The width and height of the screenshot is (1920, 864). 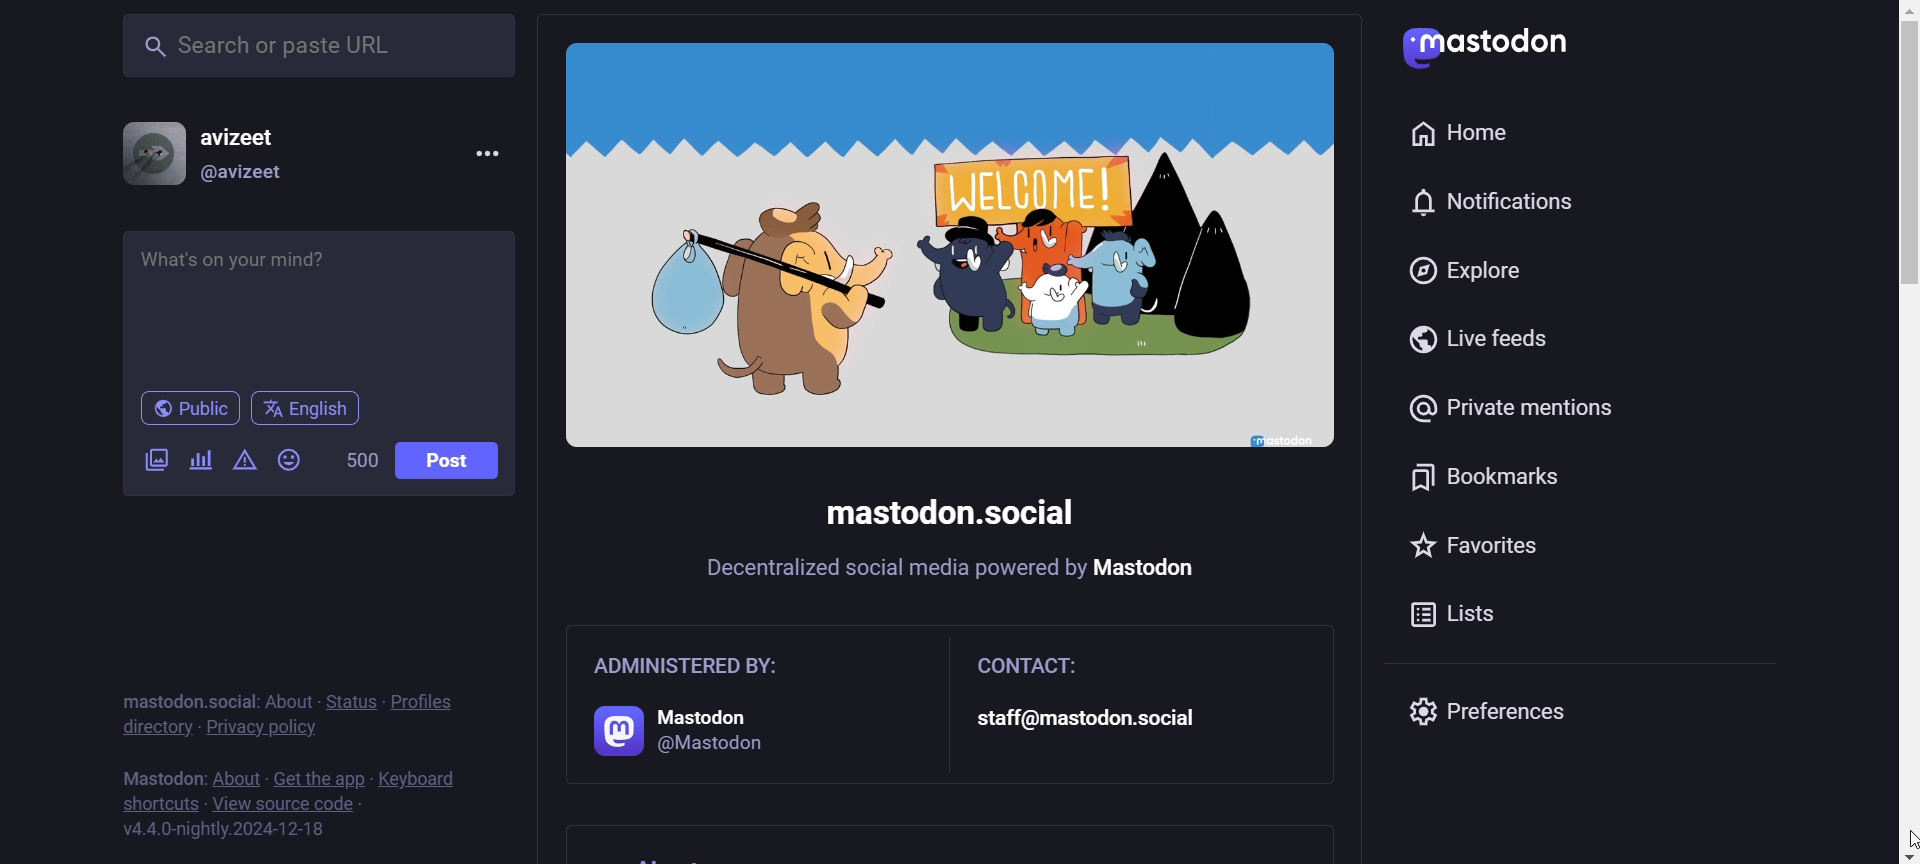 What do you see at coordinates (159, 773) in the screenshot?
I see `text` at bounding box center [159, 773].